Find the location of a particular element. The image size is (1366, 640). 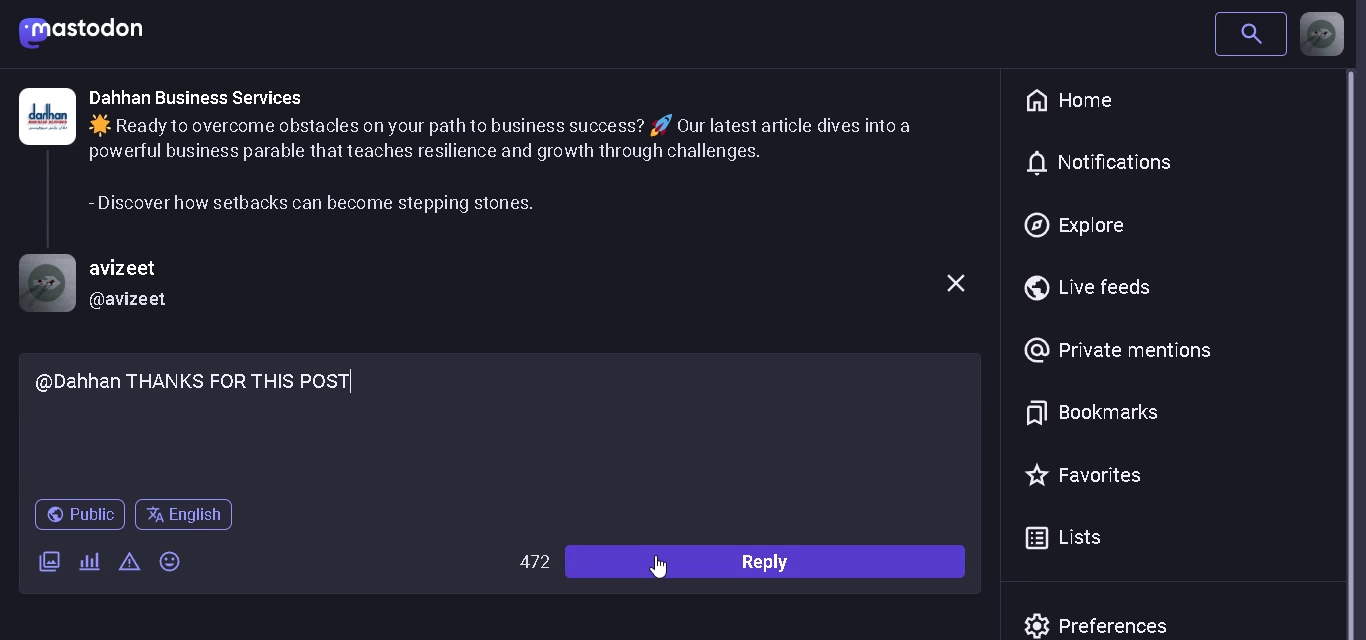

search is located at coordinates (1249, 35).